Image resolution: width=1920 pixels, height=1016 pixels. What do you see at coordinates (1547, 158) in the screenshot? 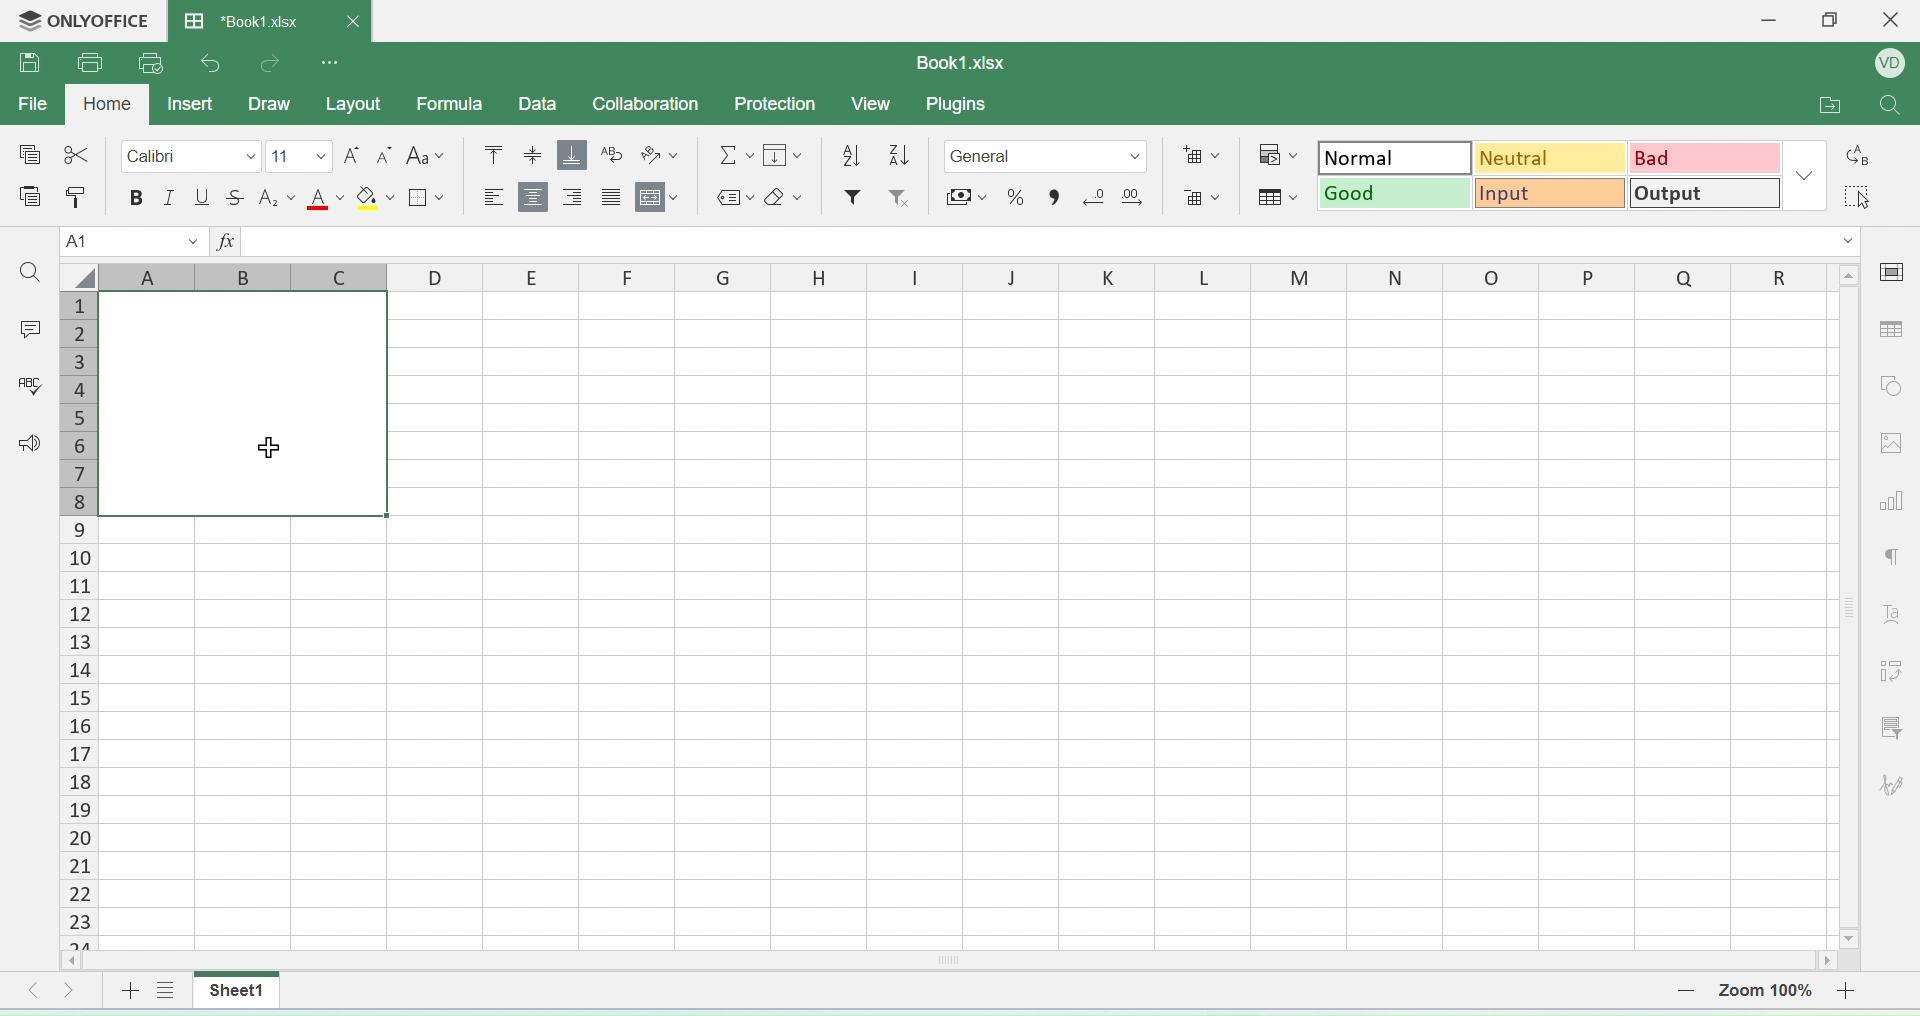
I see `neutral` at bounding box center [1547, 158].